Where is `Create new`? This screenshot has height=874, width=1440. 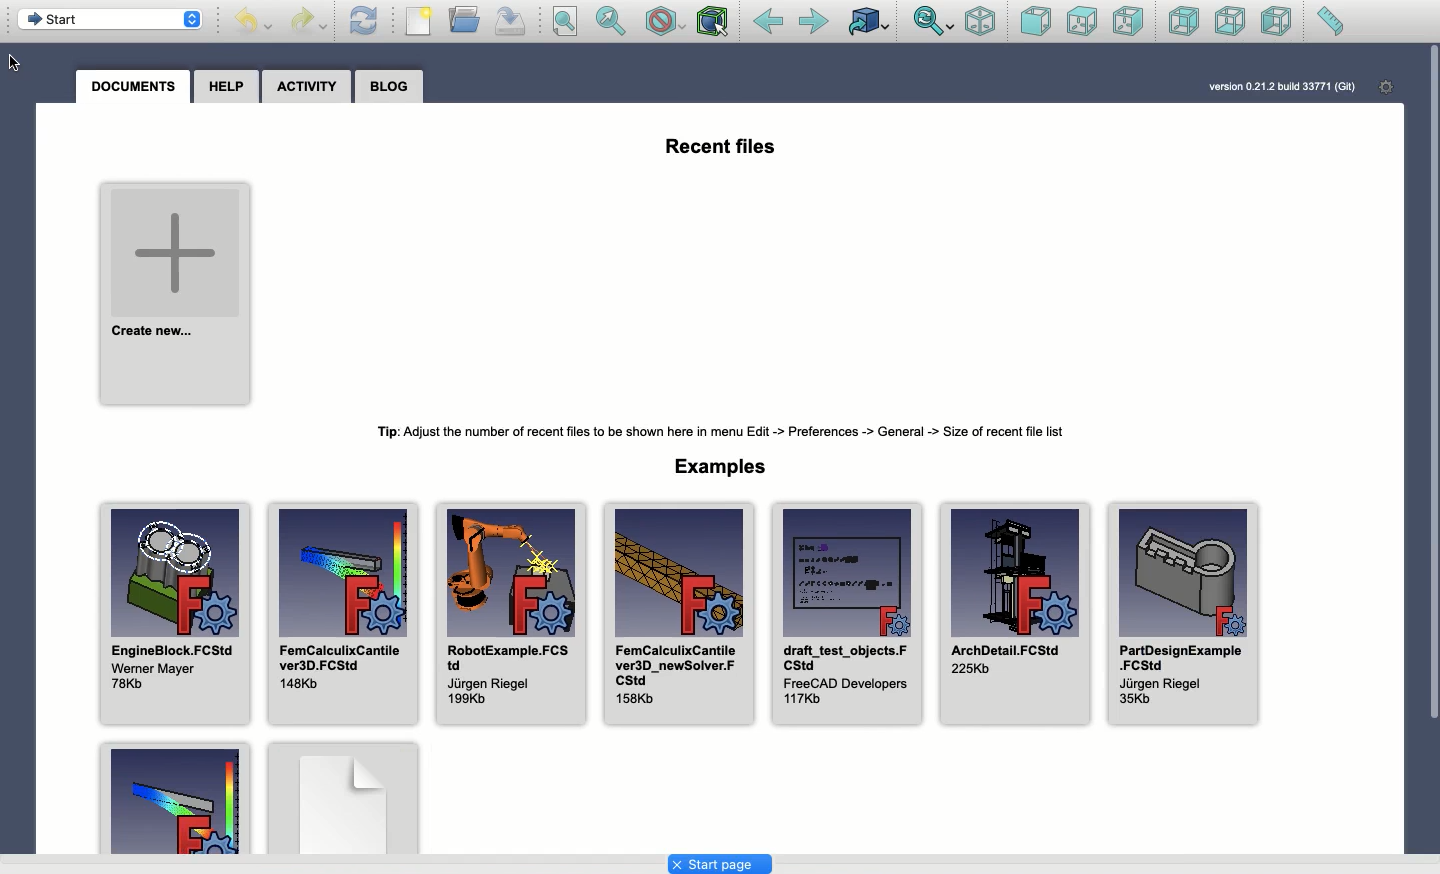
Create new is located at coordinates (176, 295).